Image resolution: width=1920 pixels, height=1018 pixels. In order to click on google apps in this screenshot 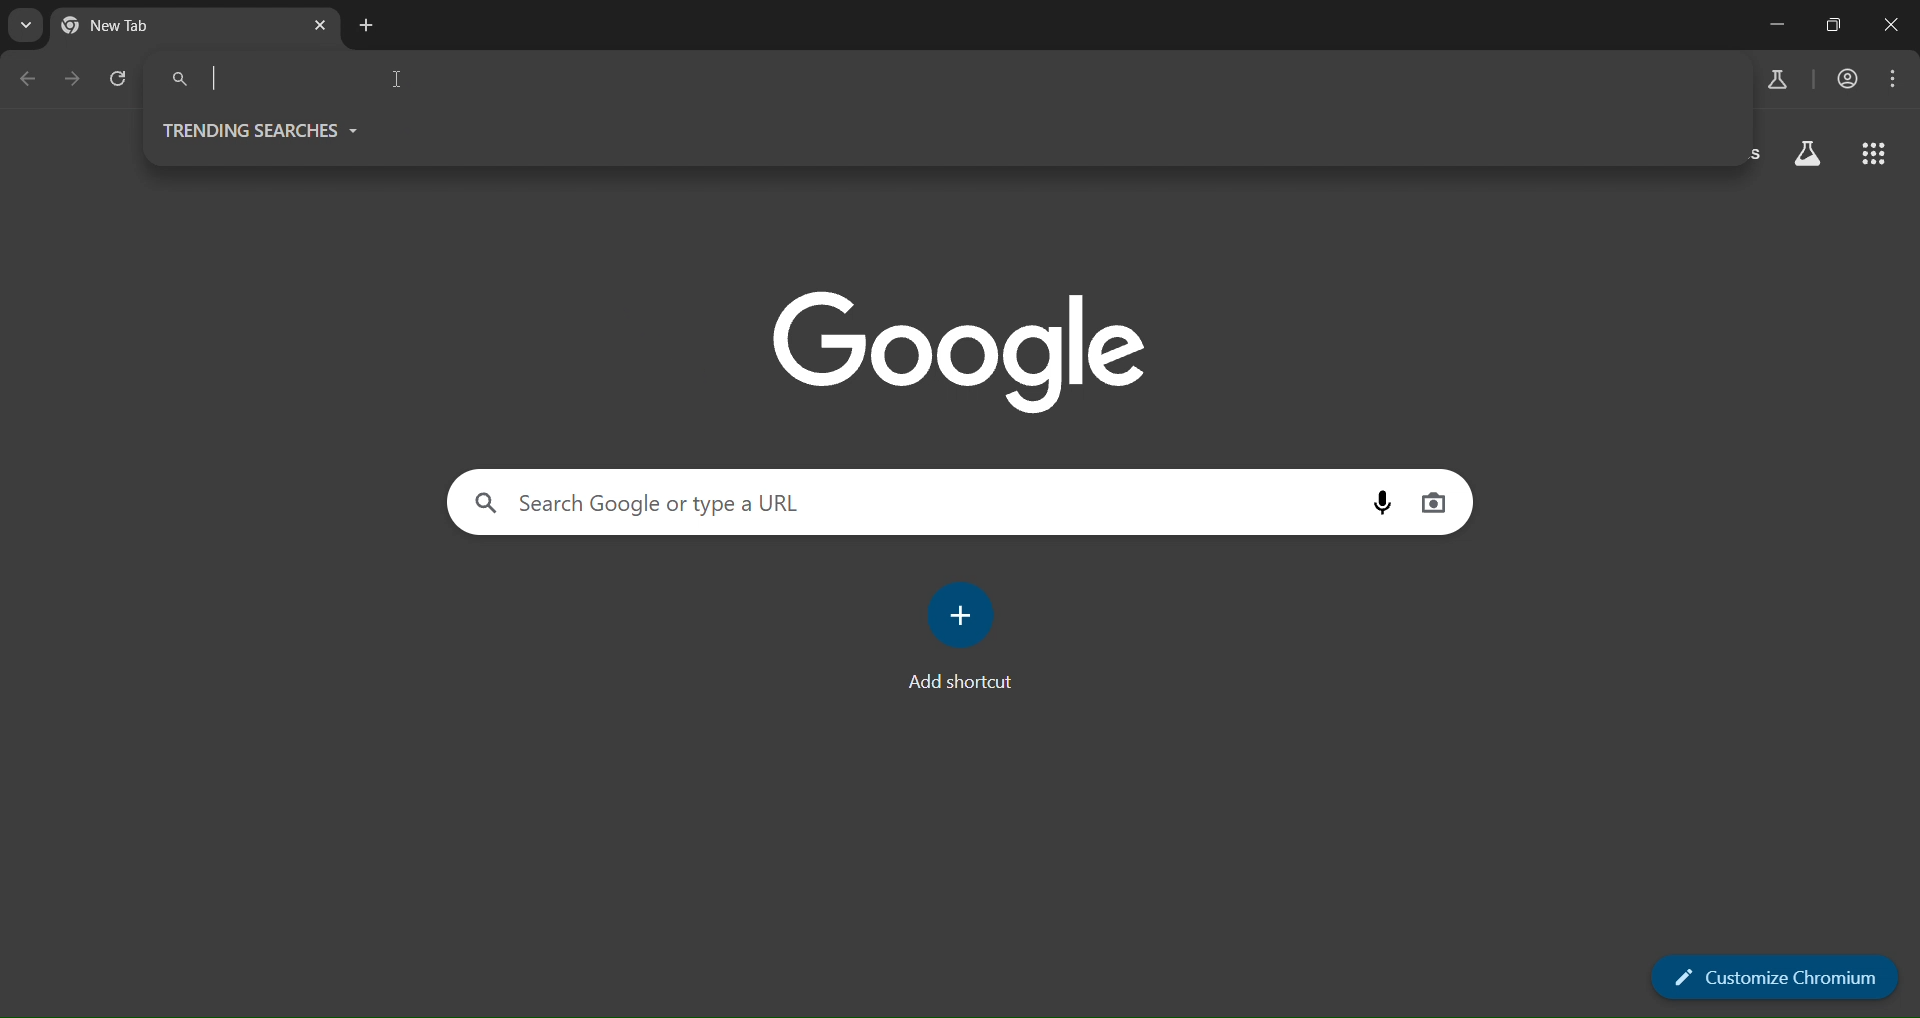, I will do `click(1810, 156)`.